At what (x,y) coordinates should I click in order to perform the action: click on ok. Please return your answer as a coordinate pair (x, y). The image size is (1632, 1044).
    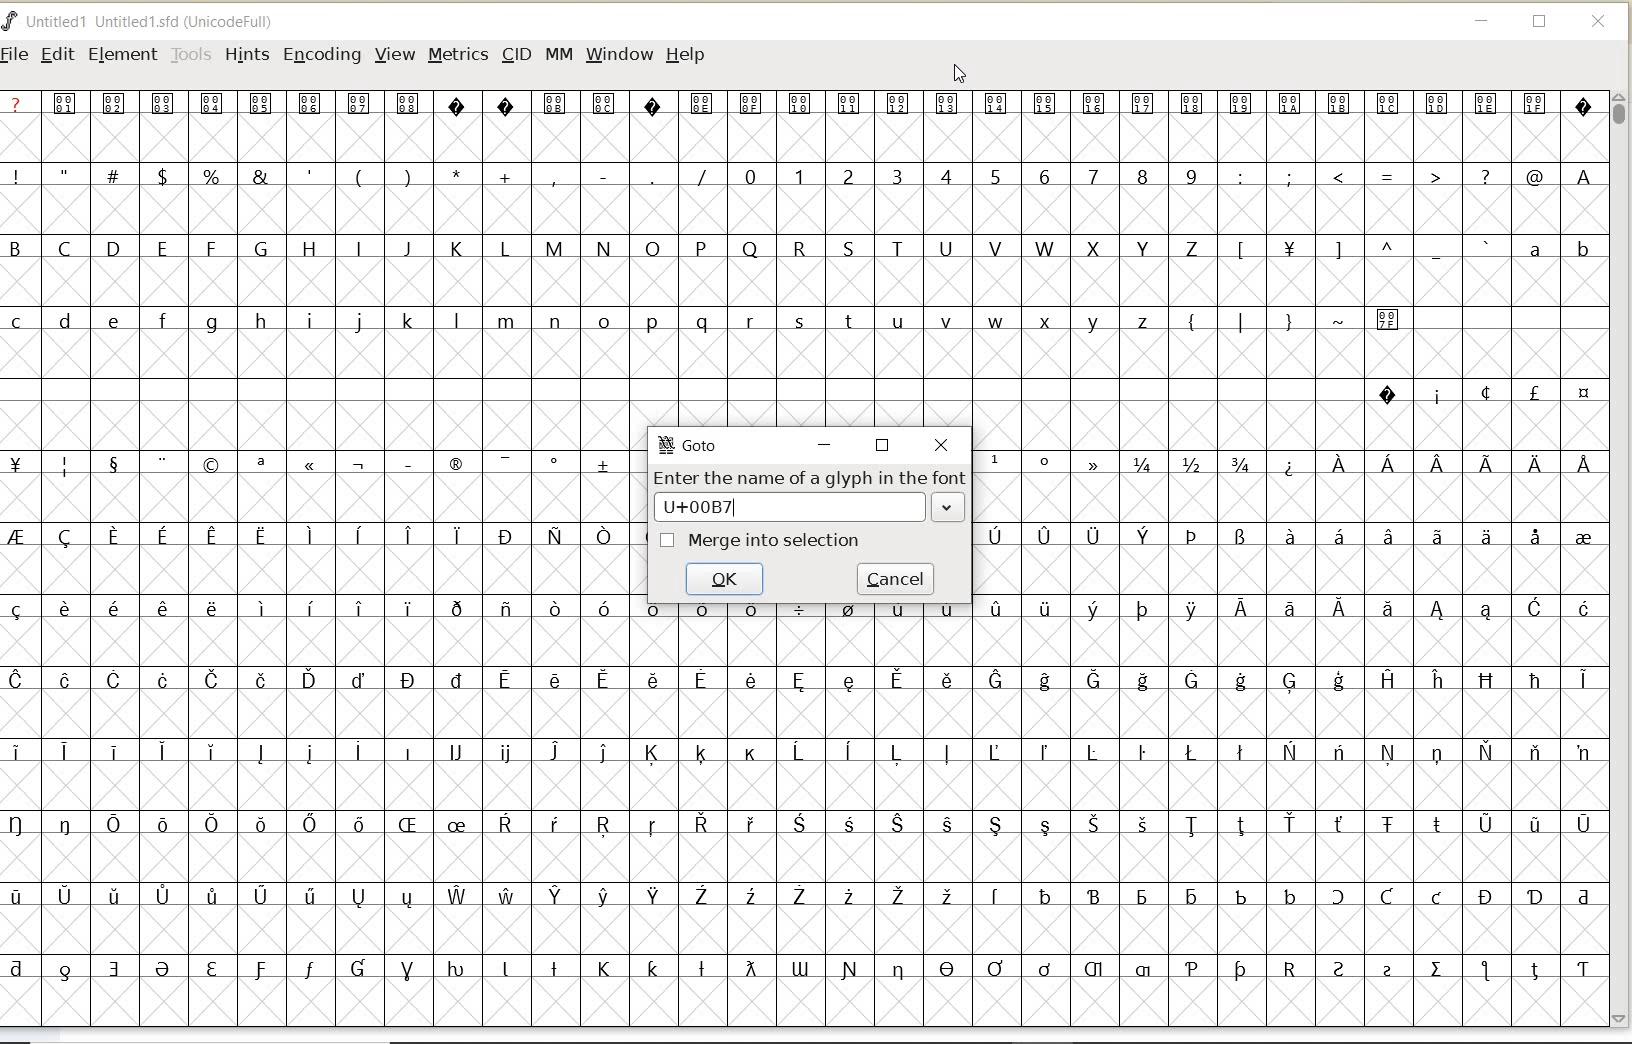
    Looking at the image, I should click on (722, 577).